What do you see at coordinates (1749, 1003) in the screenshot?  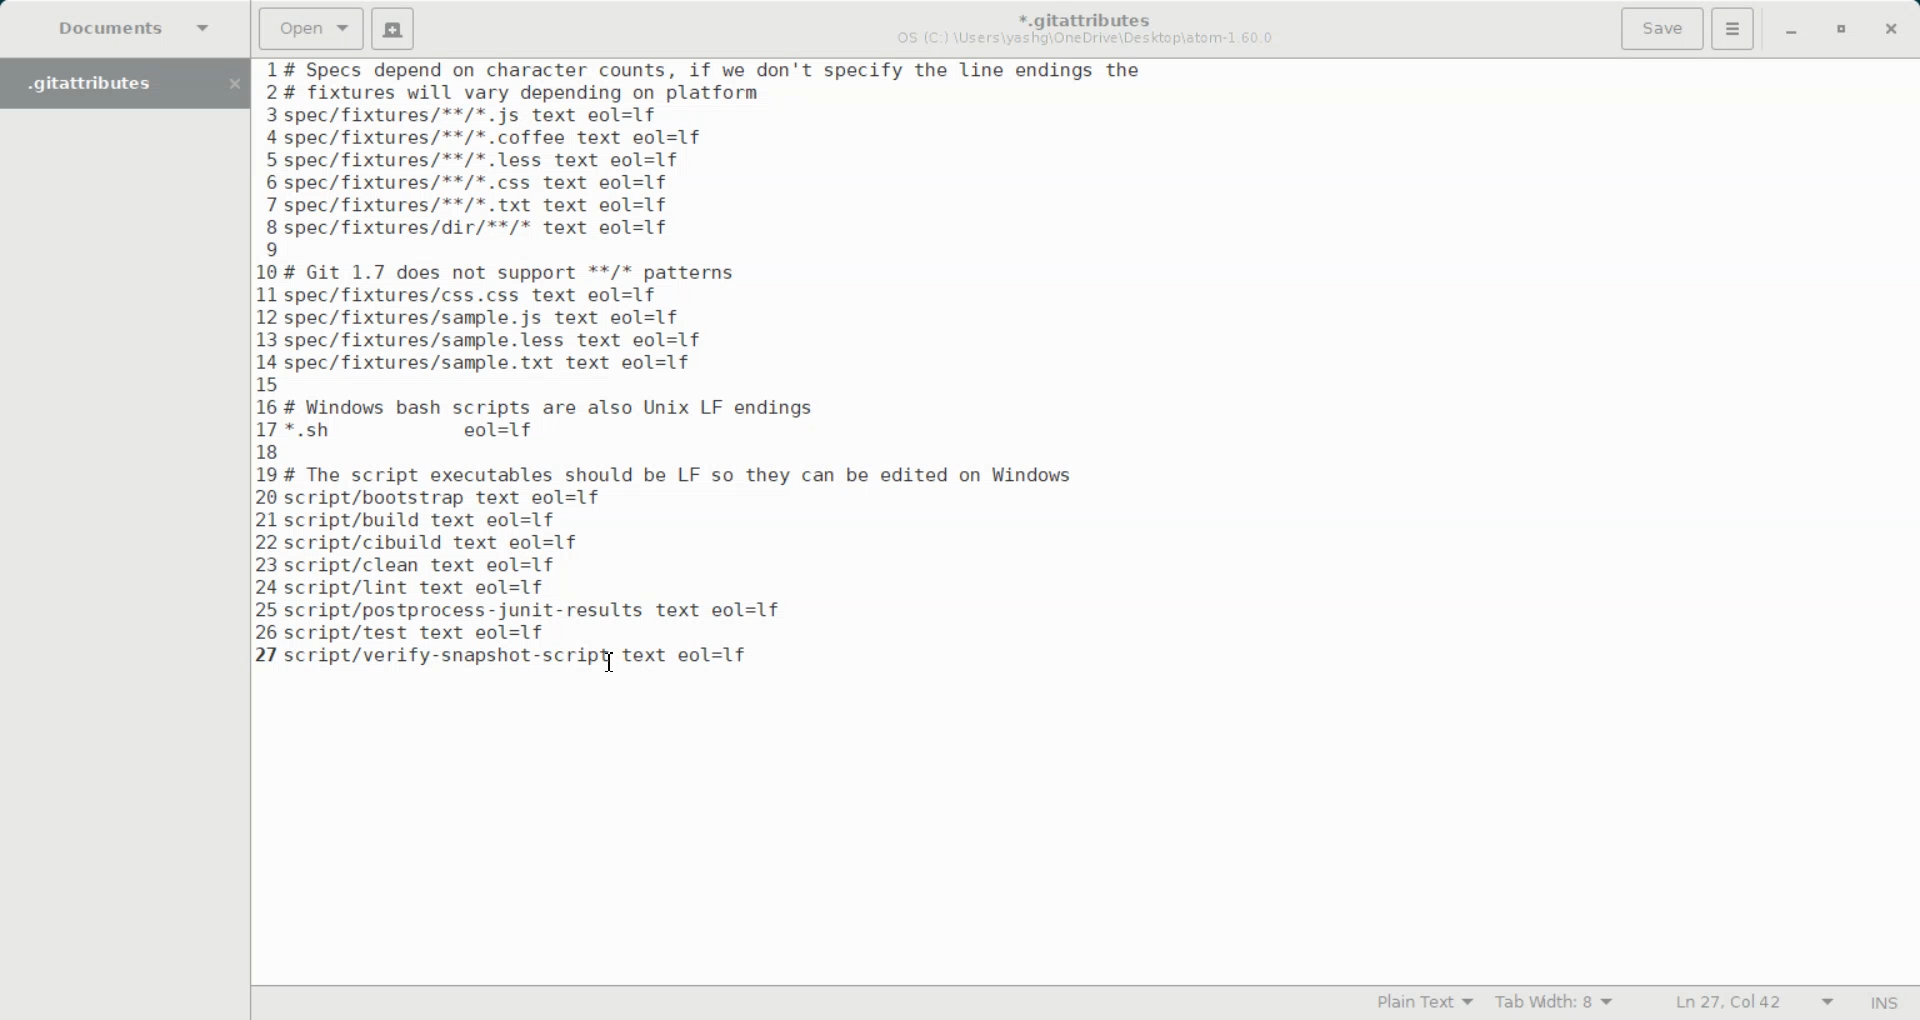 I see `Ln 27, Col 42` at bounding box center [1749, 1003].